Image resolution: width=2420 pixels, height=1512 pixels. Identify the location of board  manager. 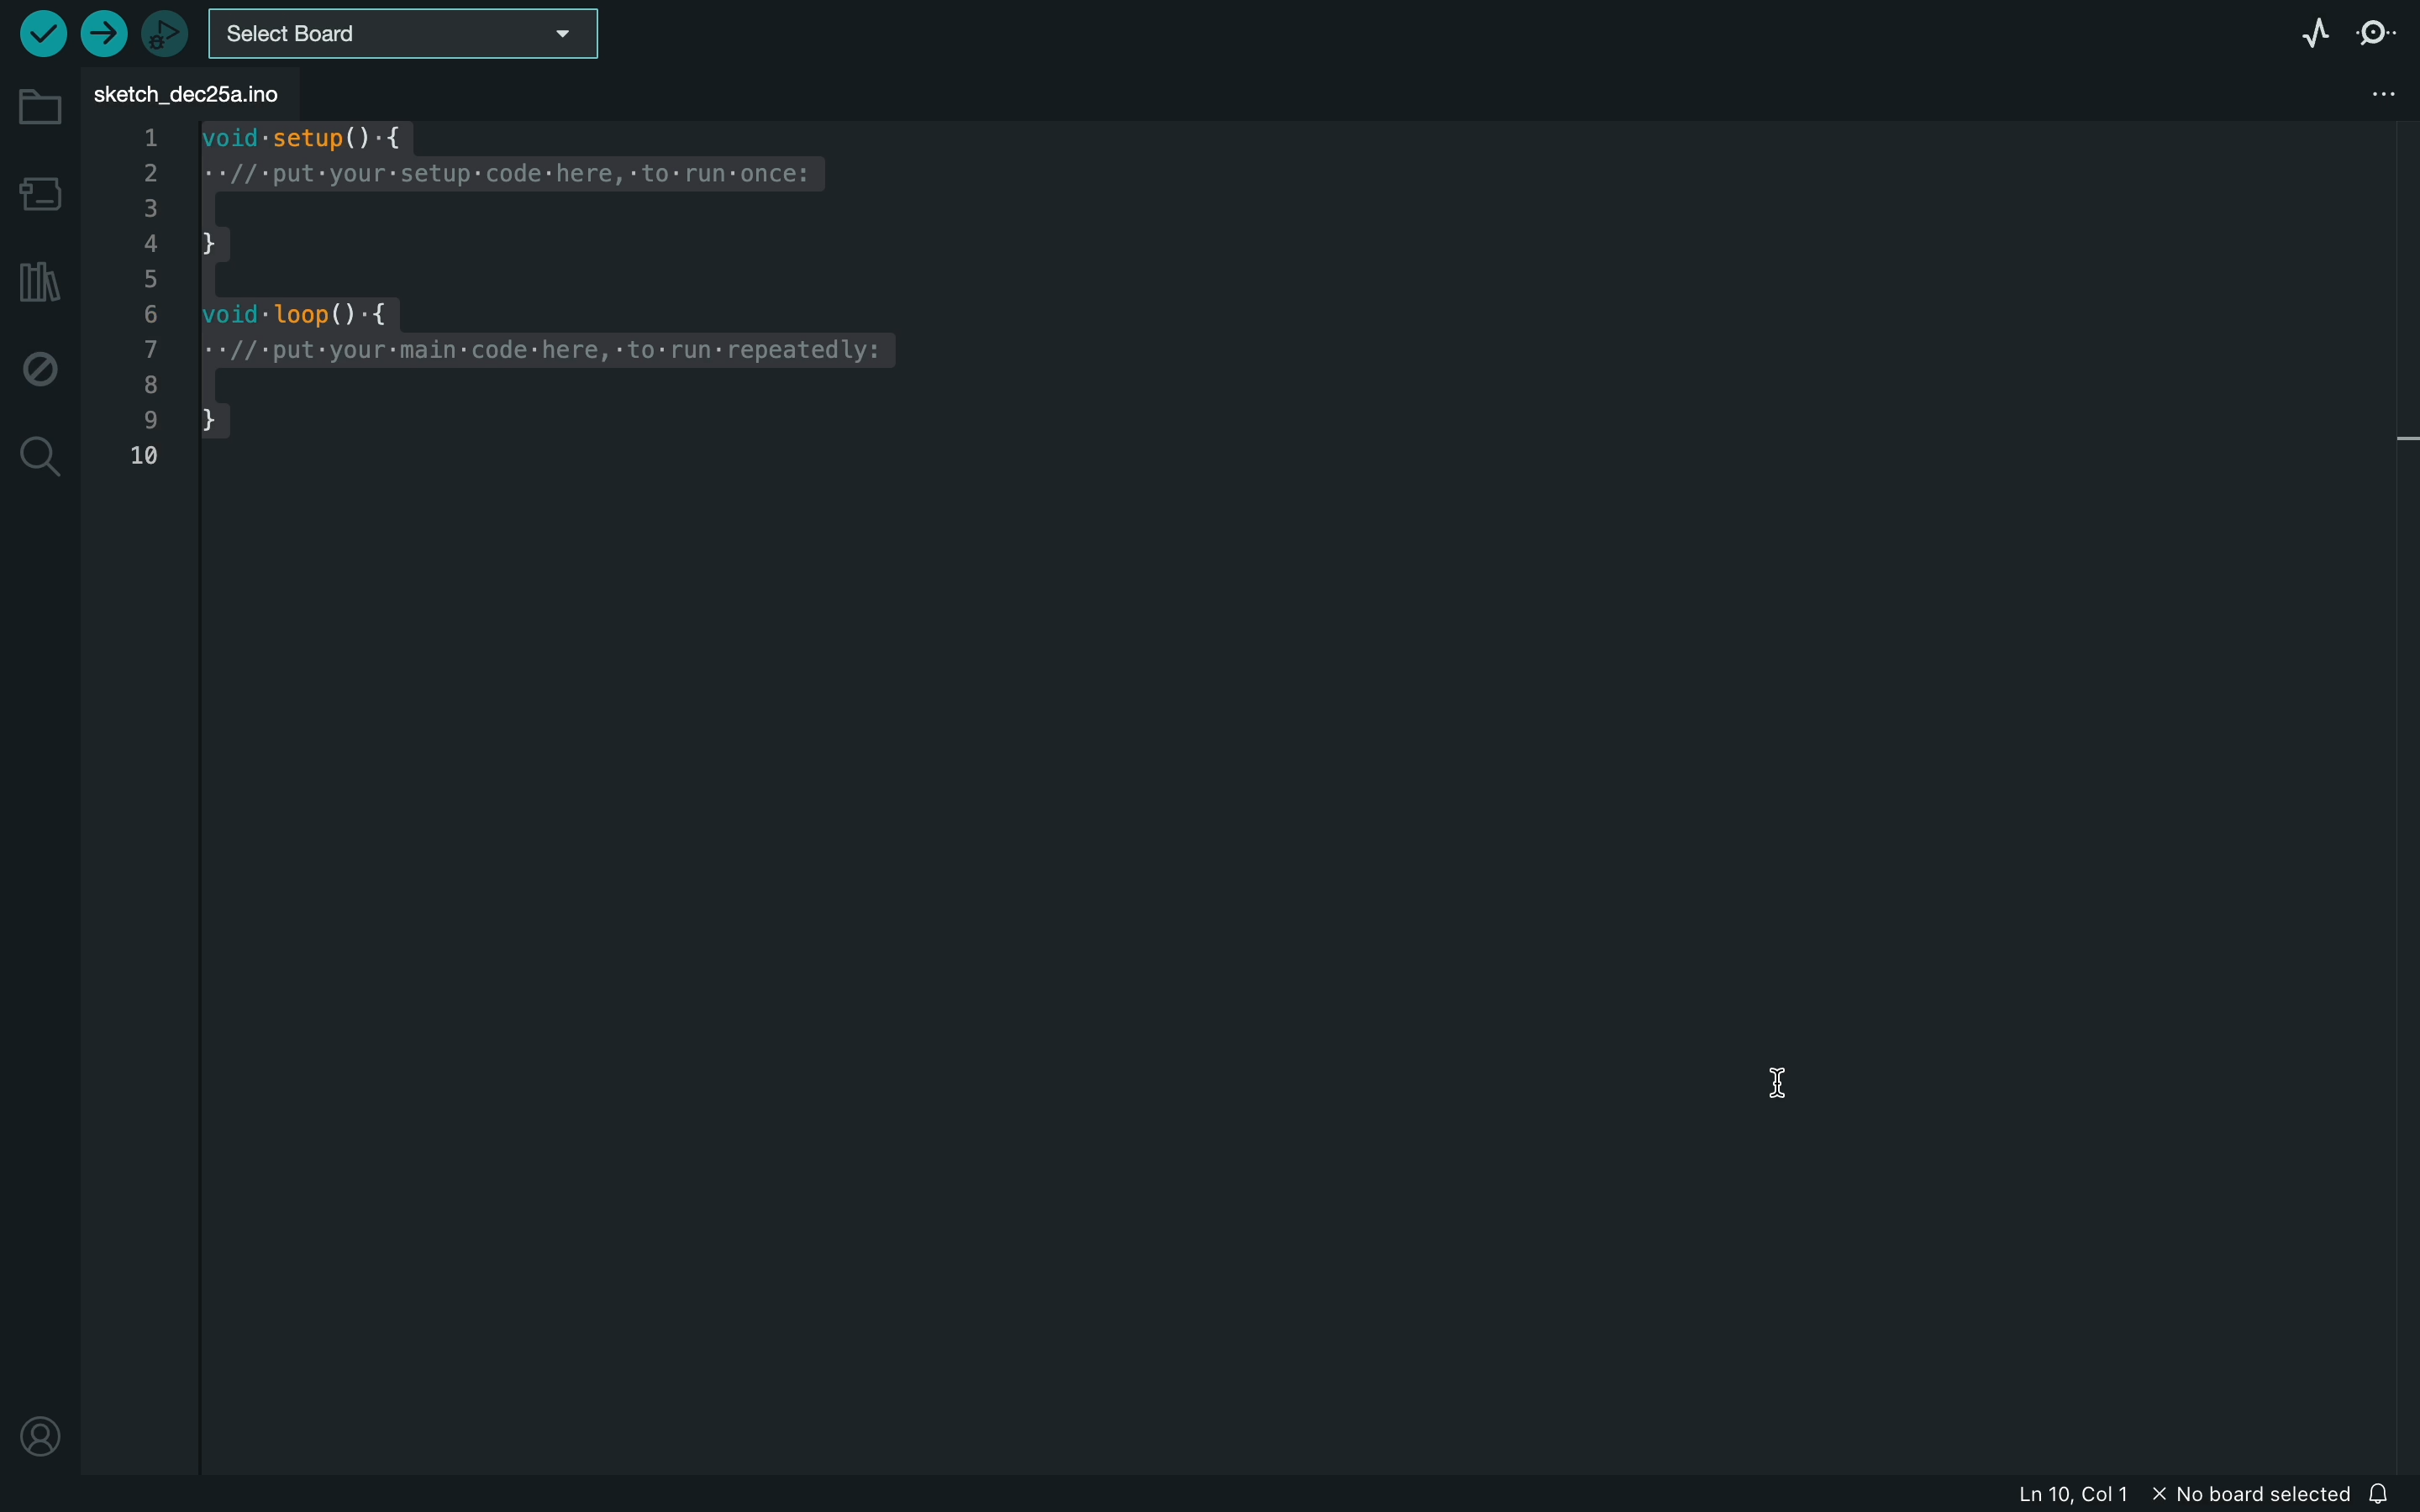
(43, 193).